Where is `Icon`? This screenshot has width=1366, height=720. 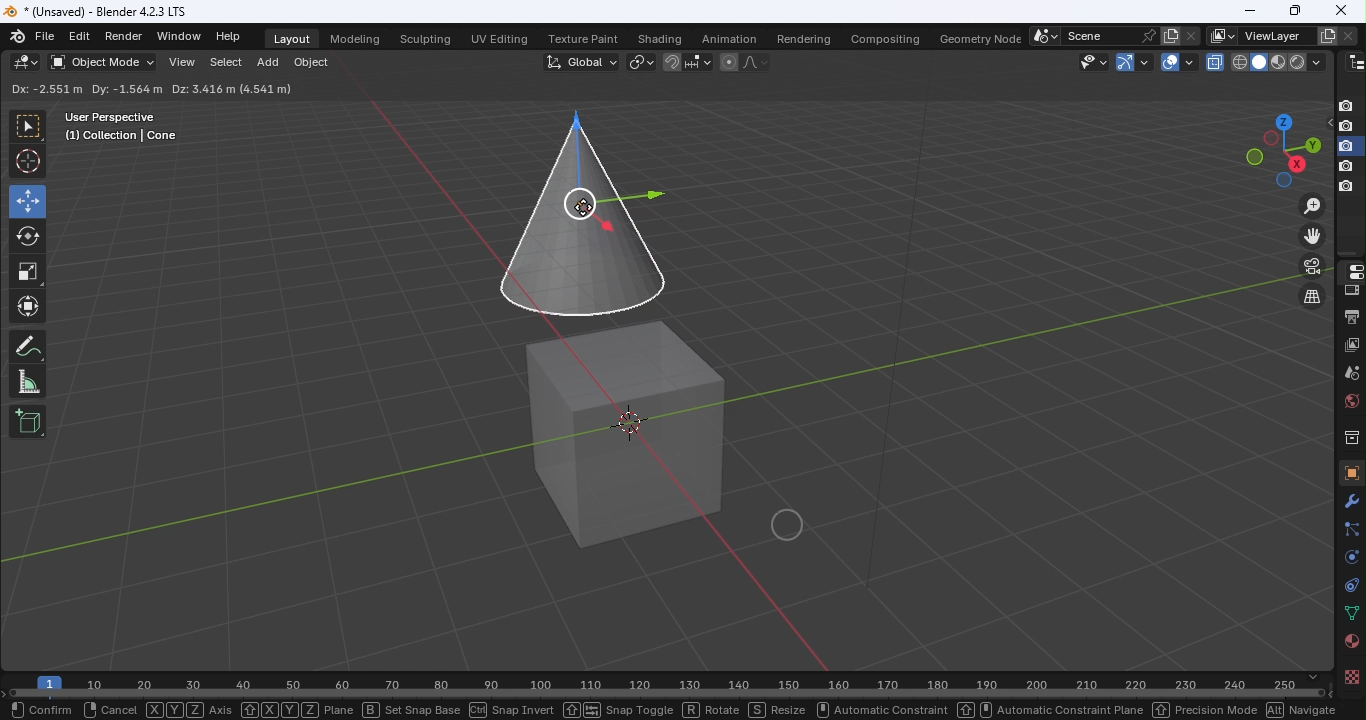
Icon is located at coordinates (19, 35).